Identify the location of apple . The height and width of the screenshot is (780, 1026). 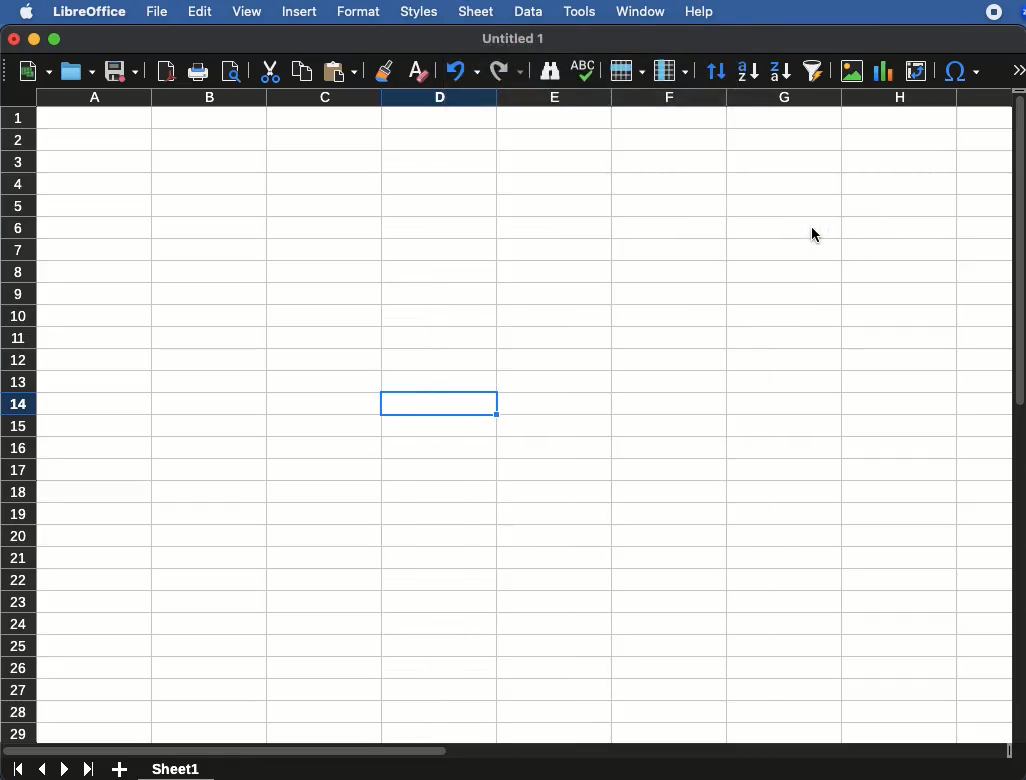
(21, 11).